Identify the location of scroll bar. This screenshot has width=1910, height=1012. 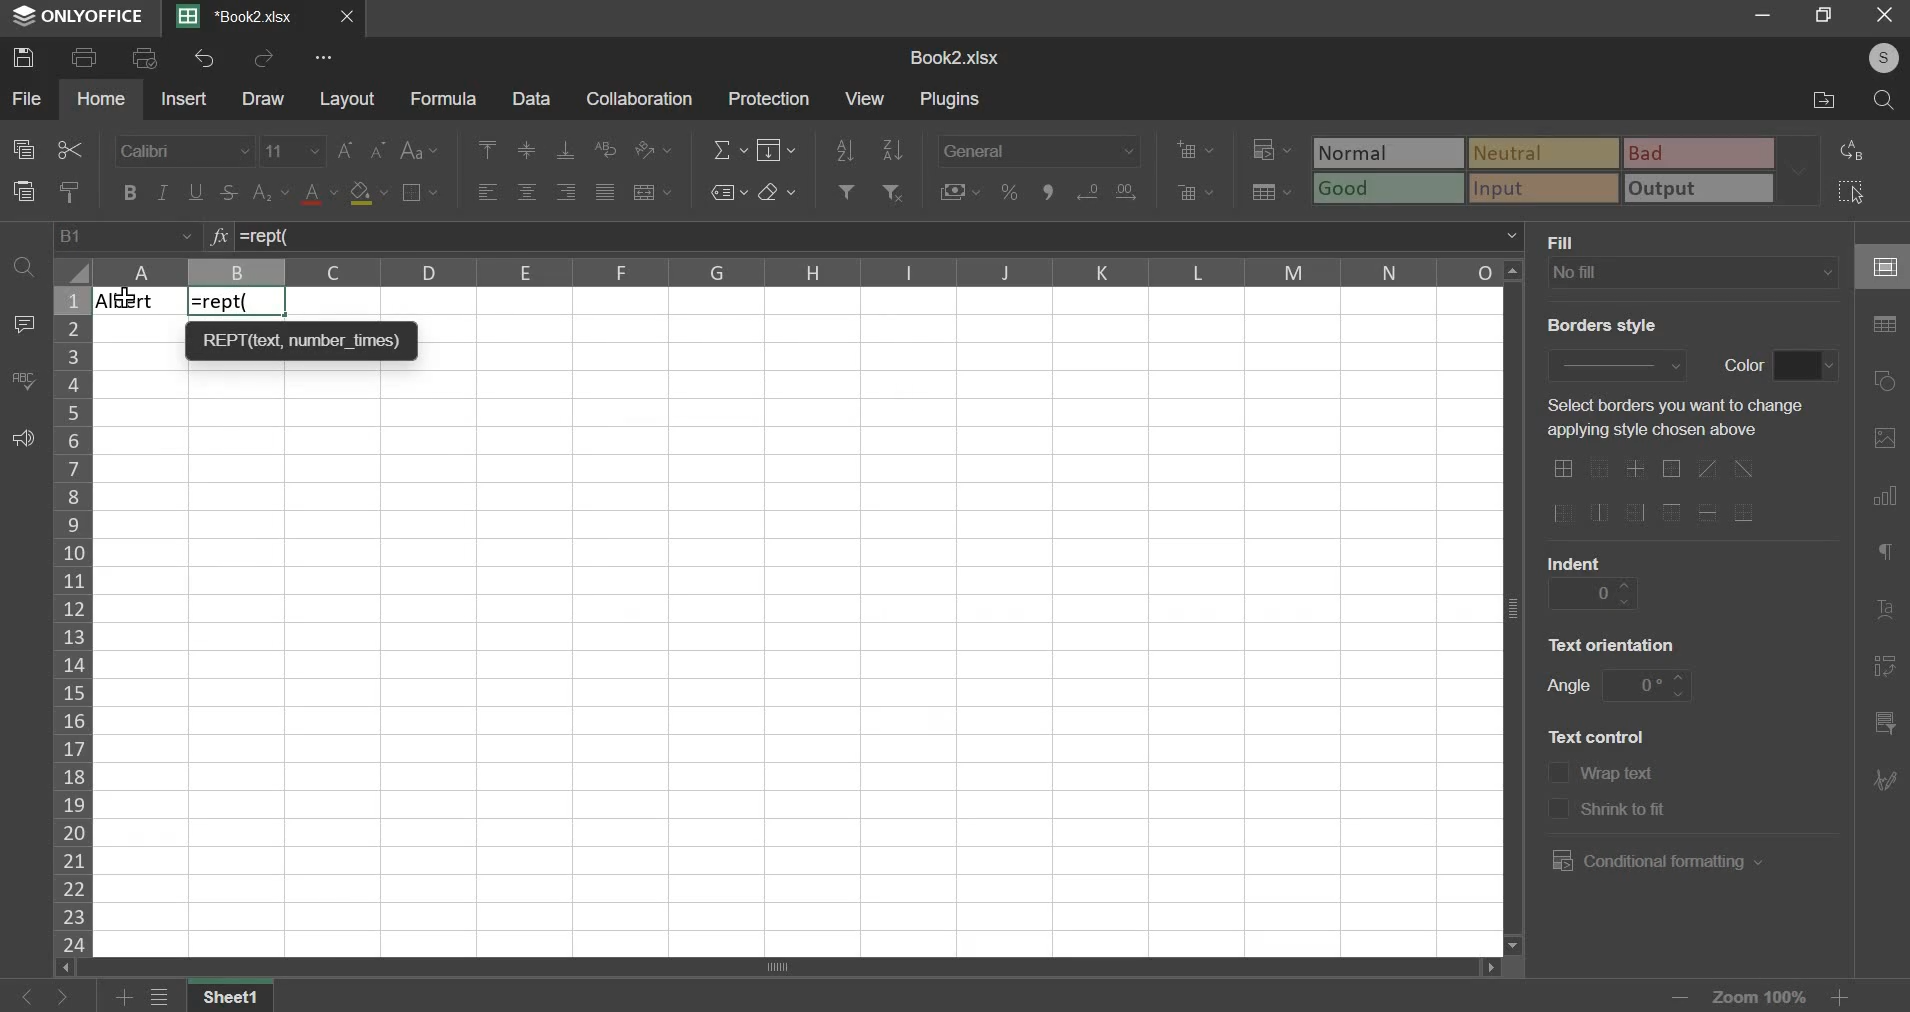
(783, 969).